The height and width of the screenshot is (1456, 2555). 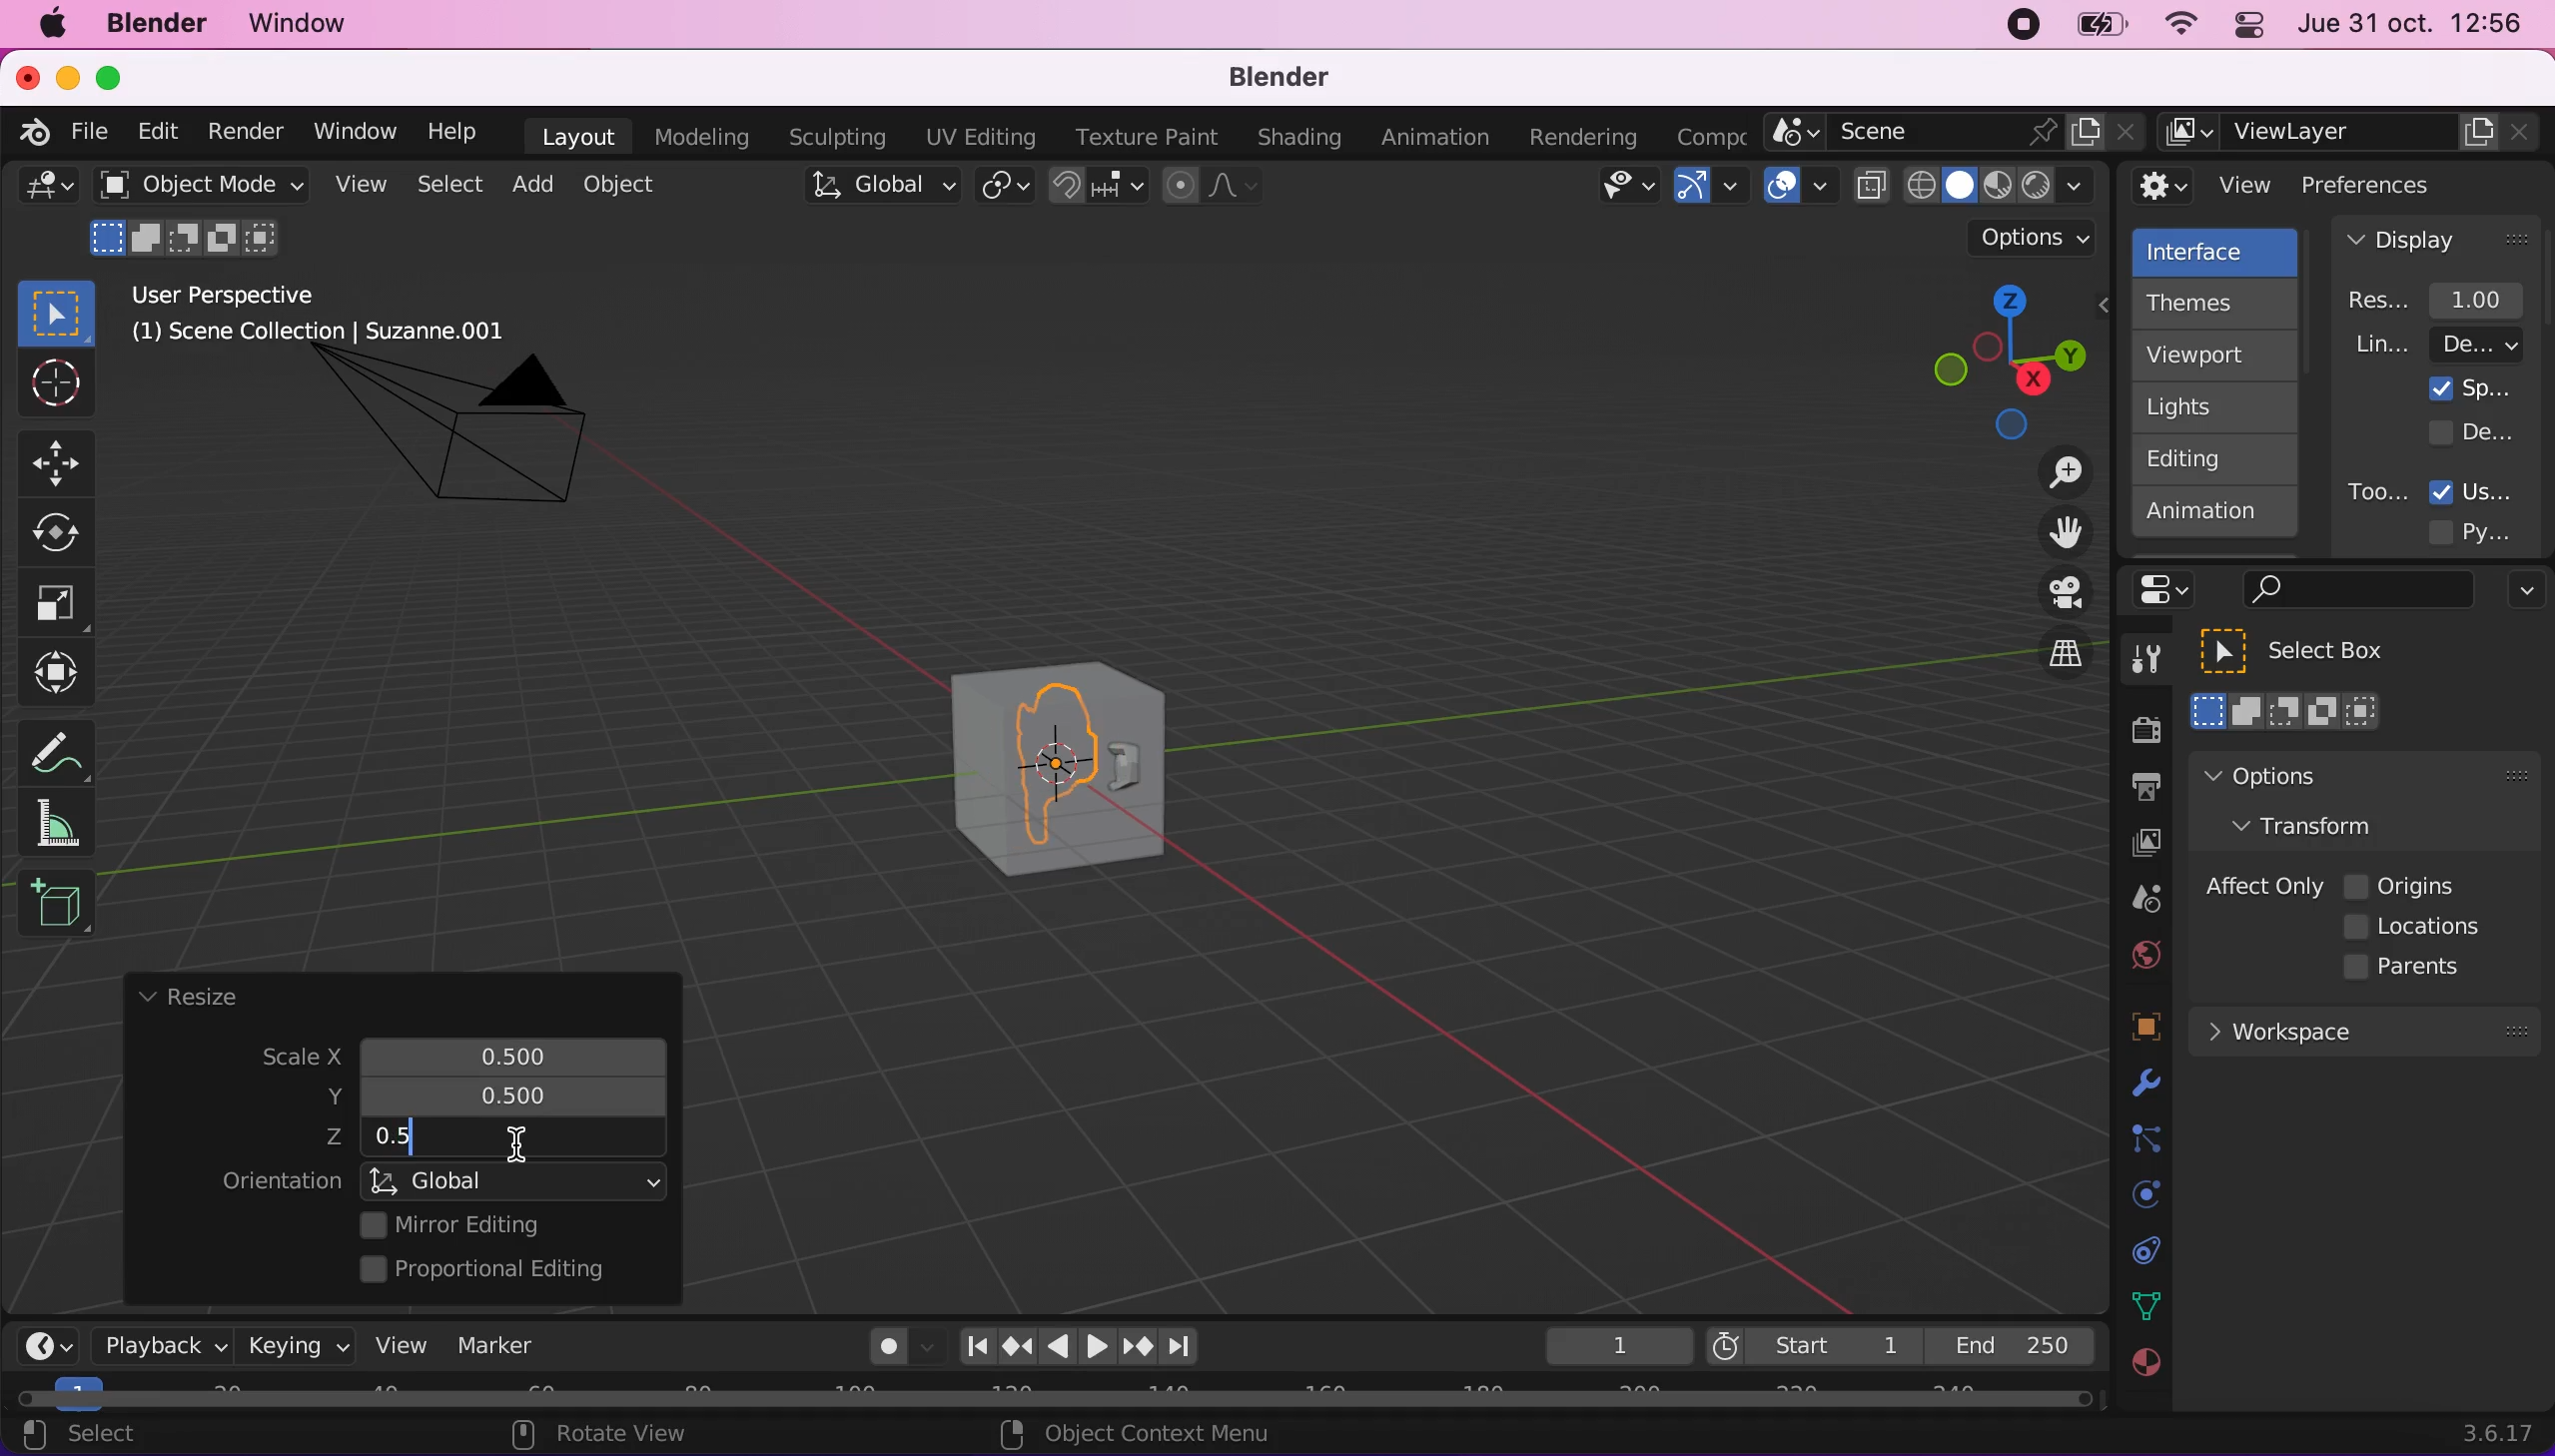 I want to click on python tooltips, so click(x=2494, y=529).